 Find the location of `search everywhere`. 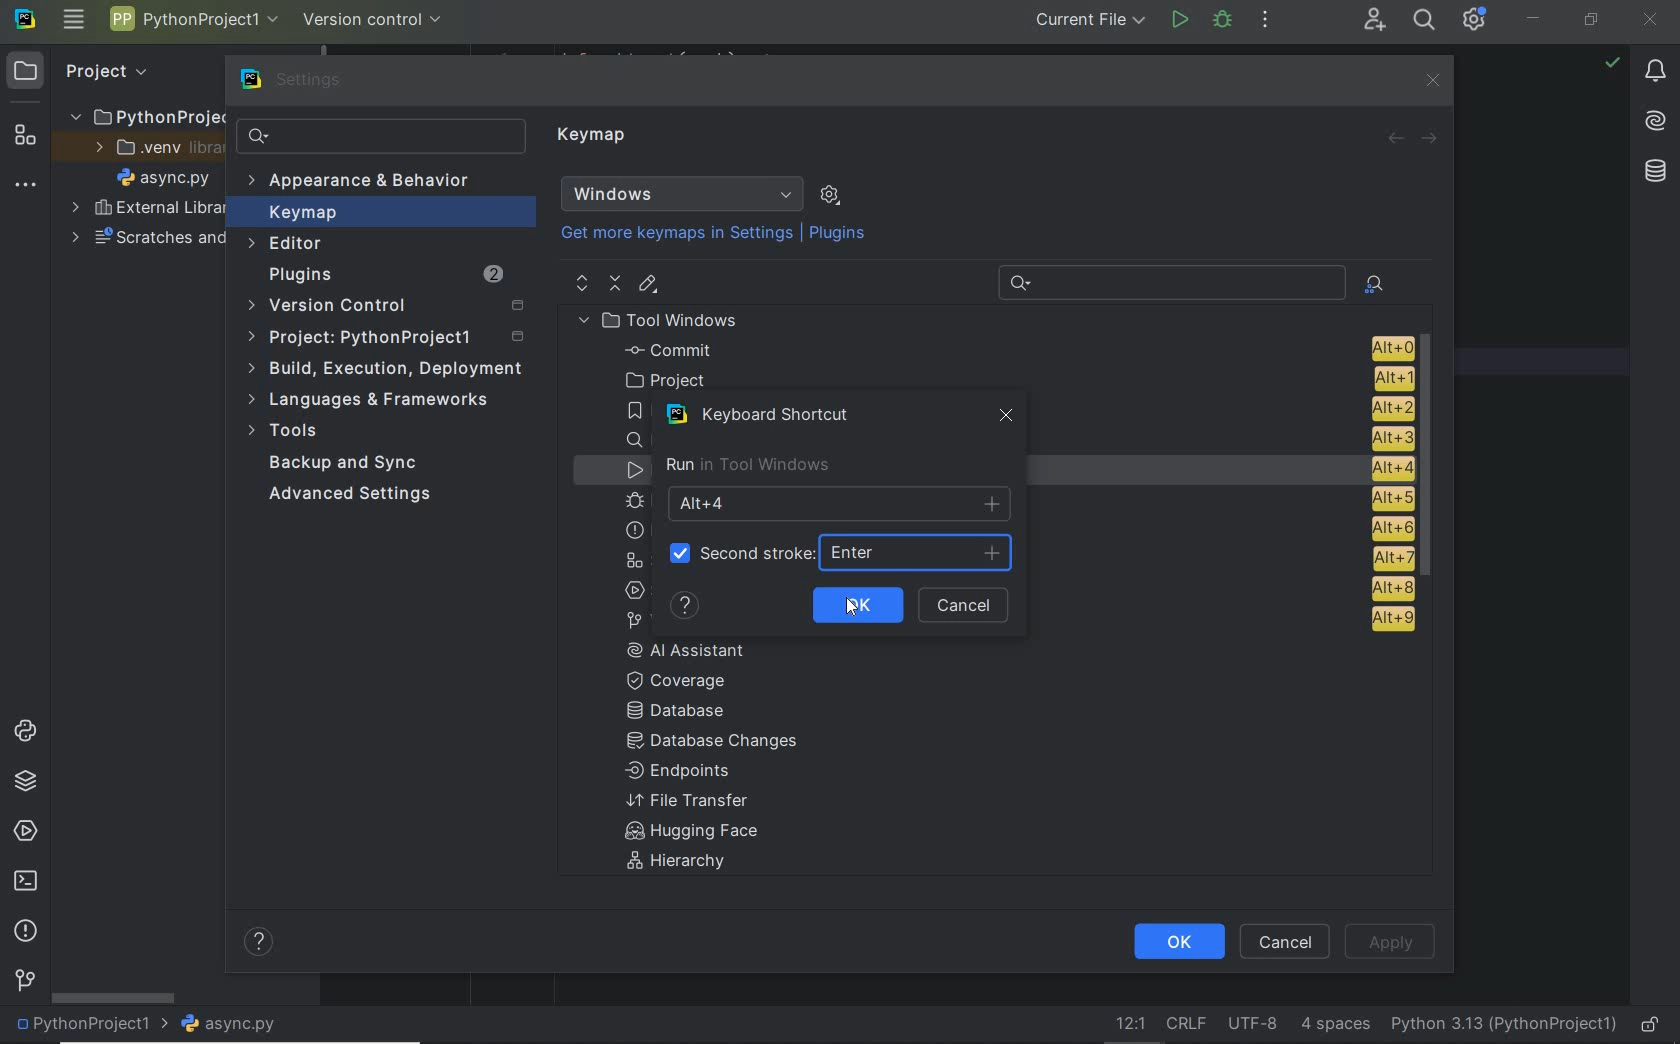

search everywhere is located at coordinates (1425, 20).